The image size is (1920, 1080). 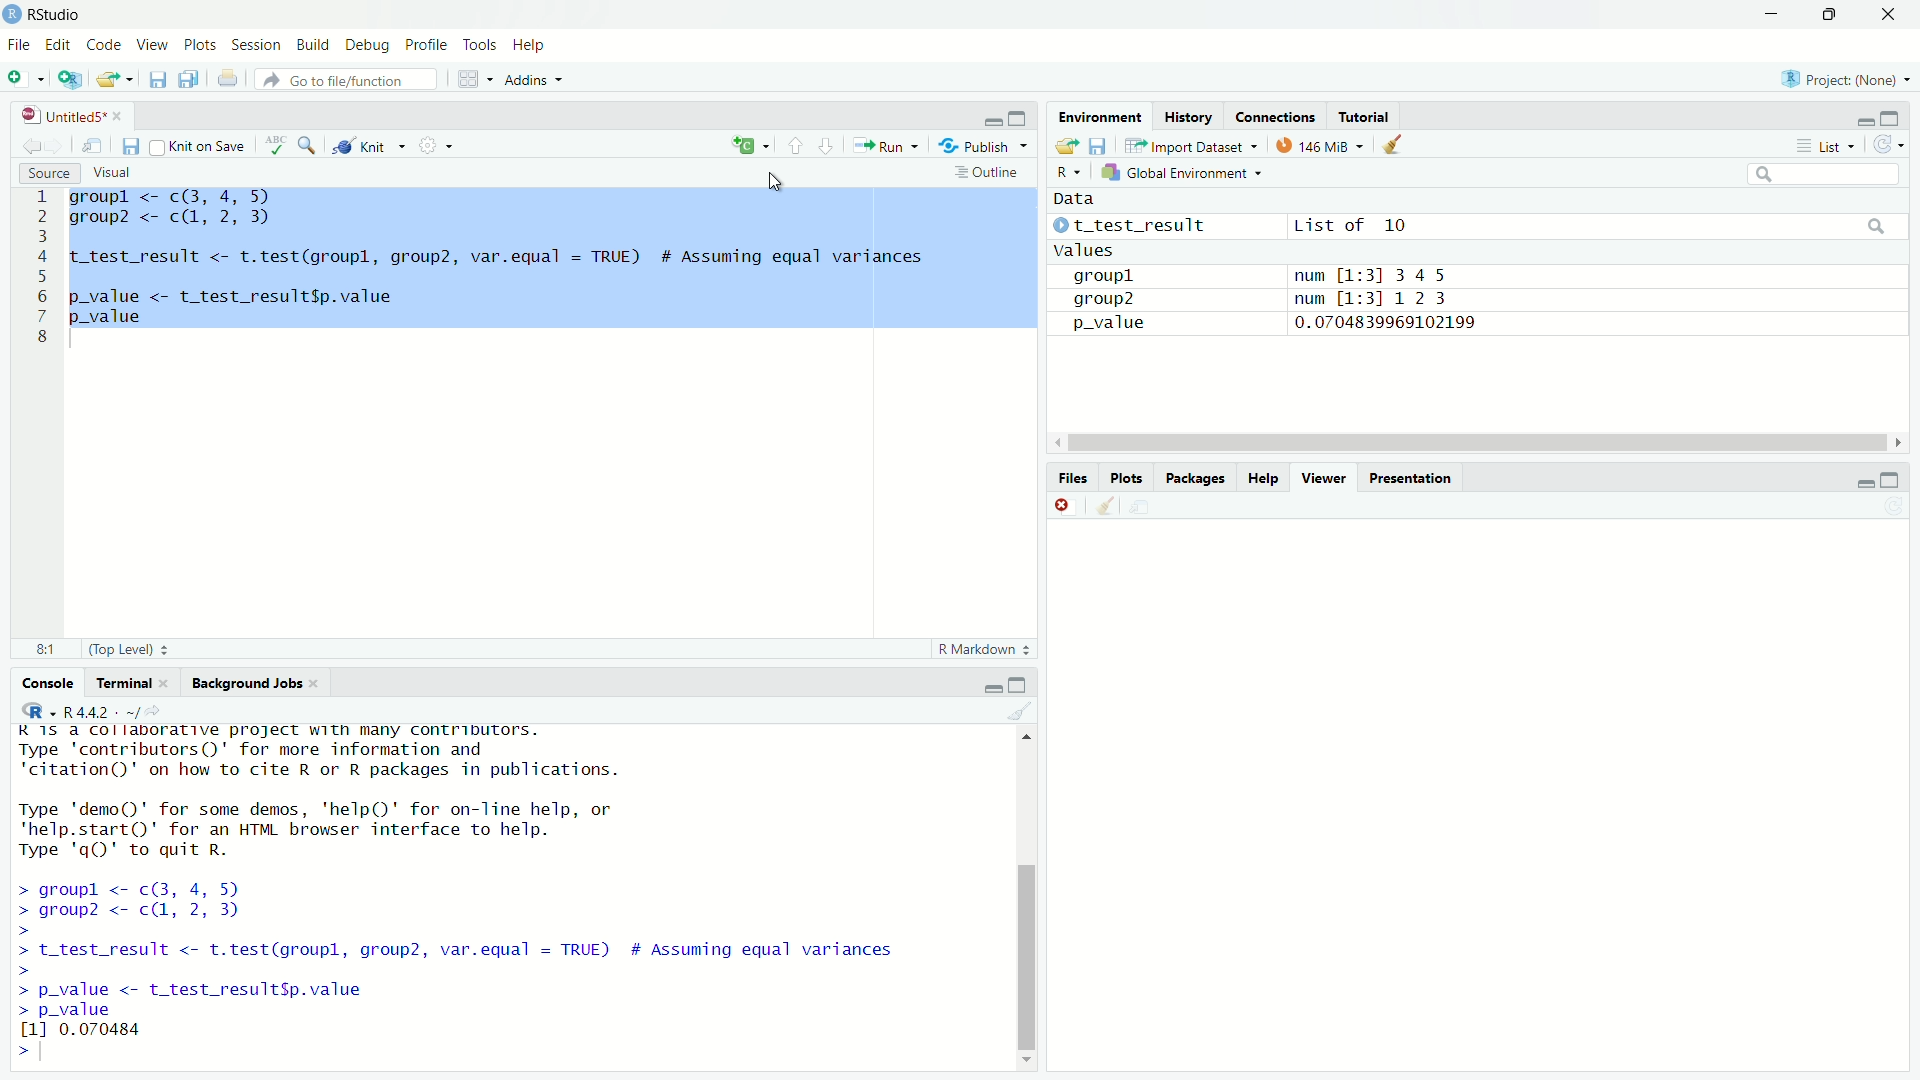 What do you see at coordinates (1769, 17) in the screenshot?
I see `MINIMISE` at bounding box center [1769, 17].